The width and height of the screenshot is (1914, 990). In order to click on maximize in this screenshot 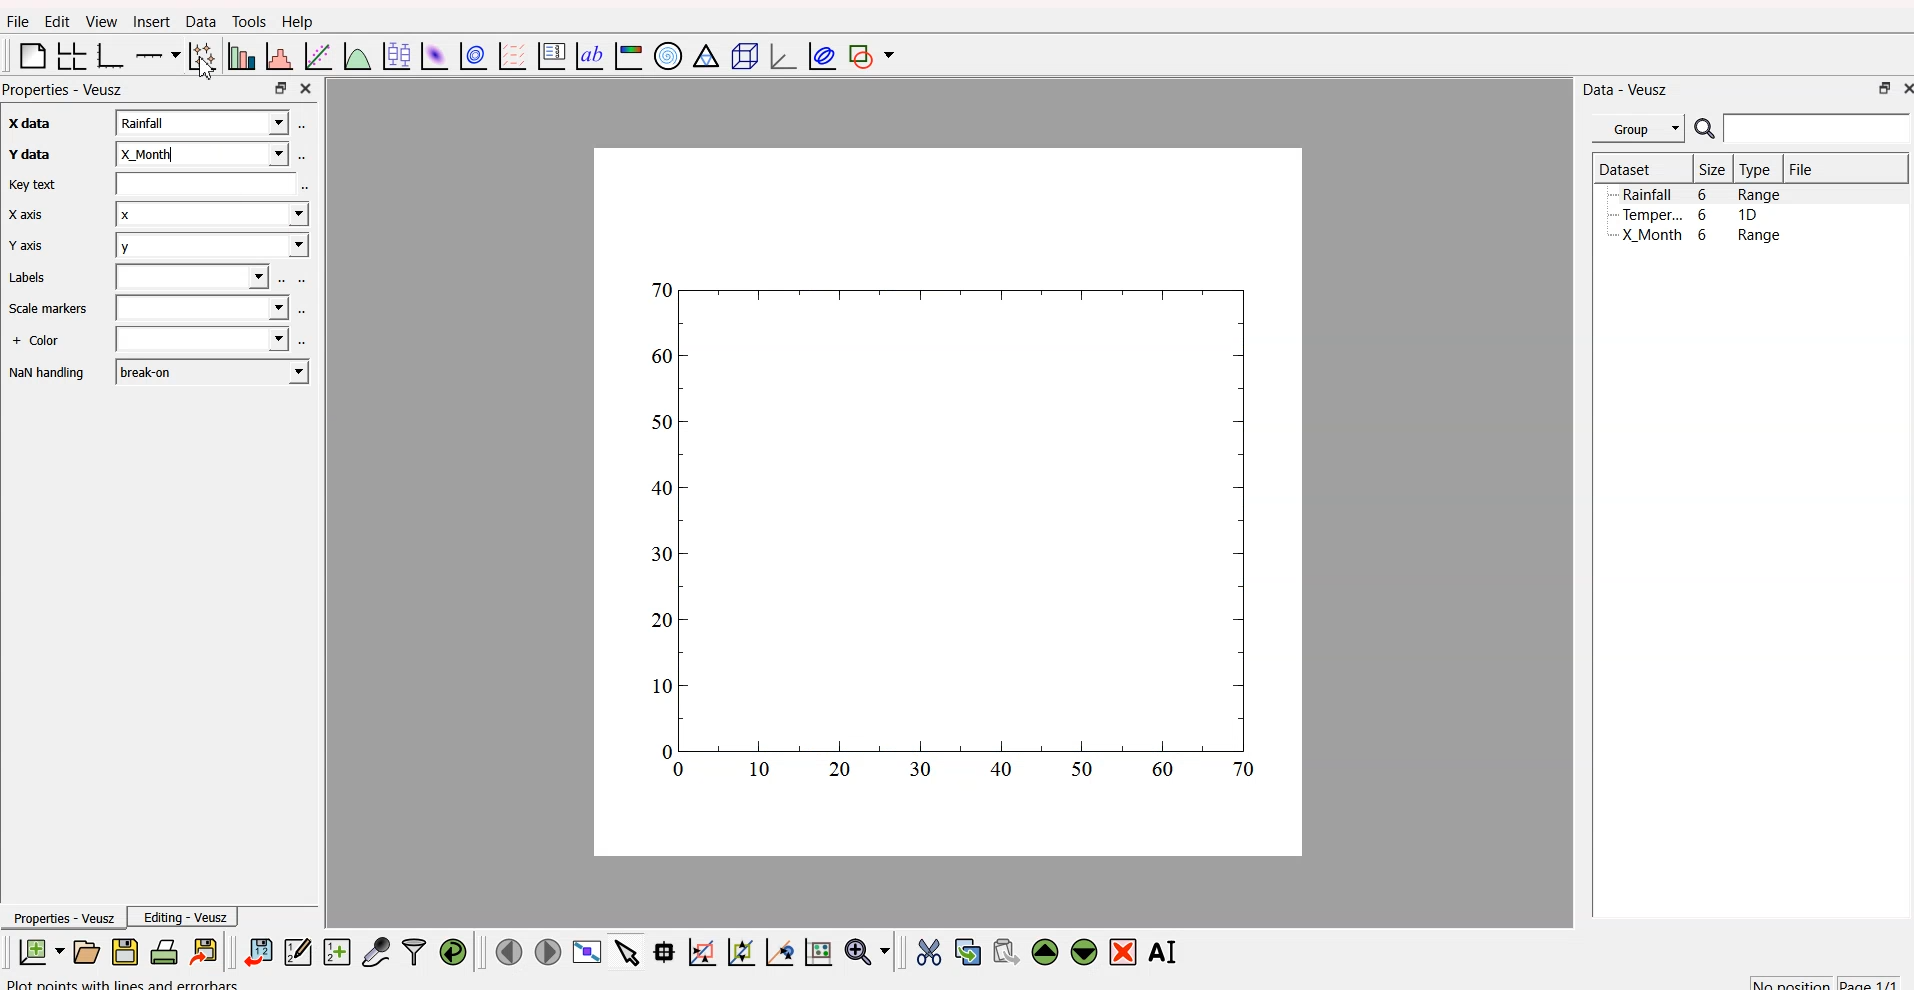, I will do `click(1879, 91)`.